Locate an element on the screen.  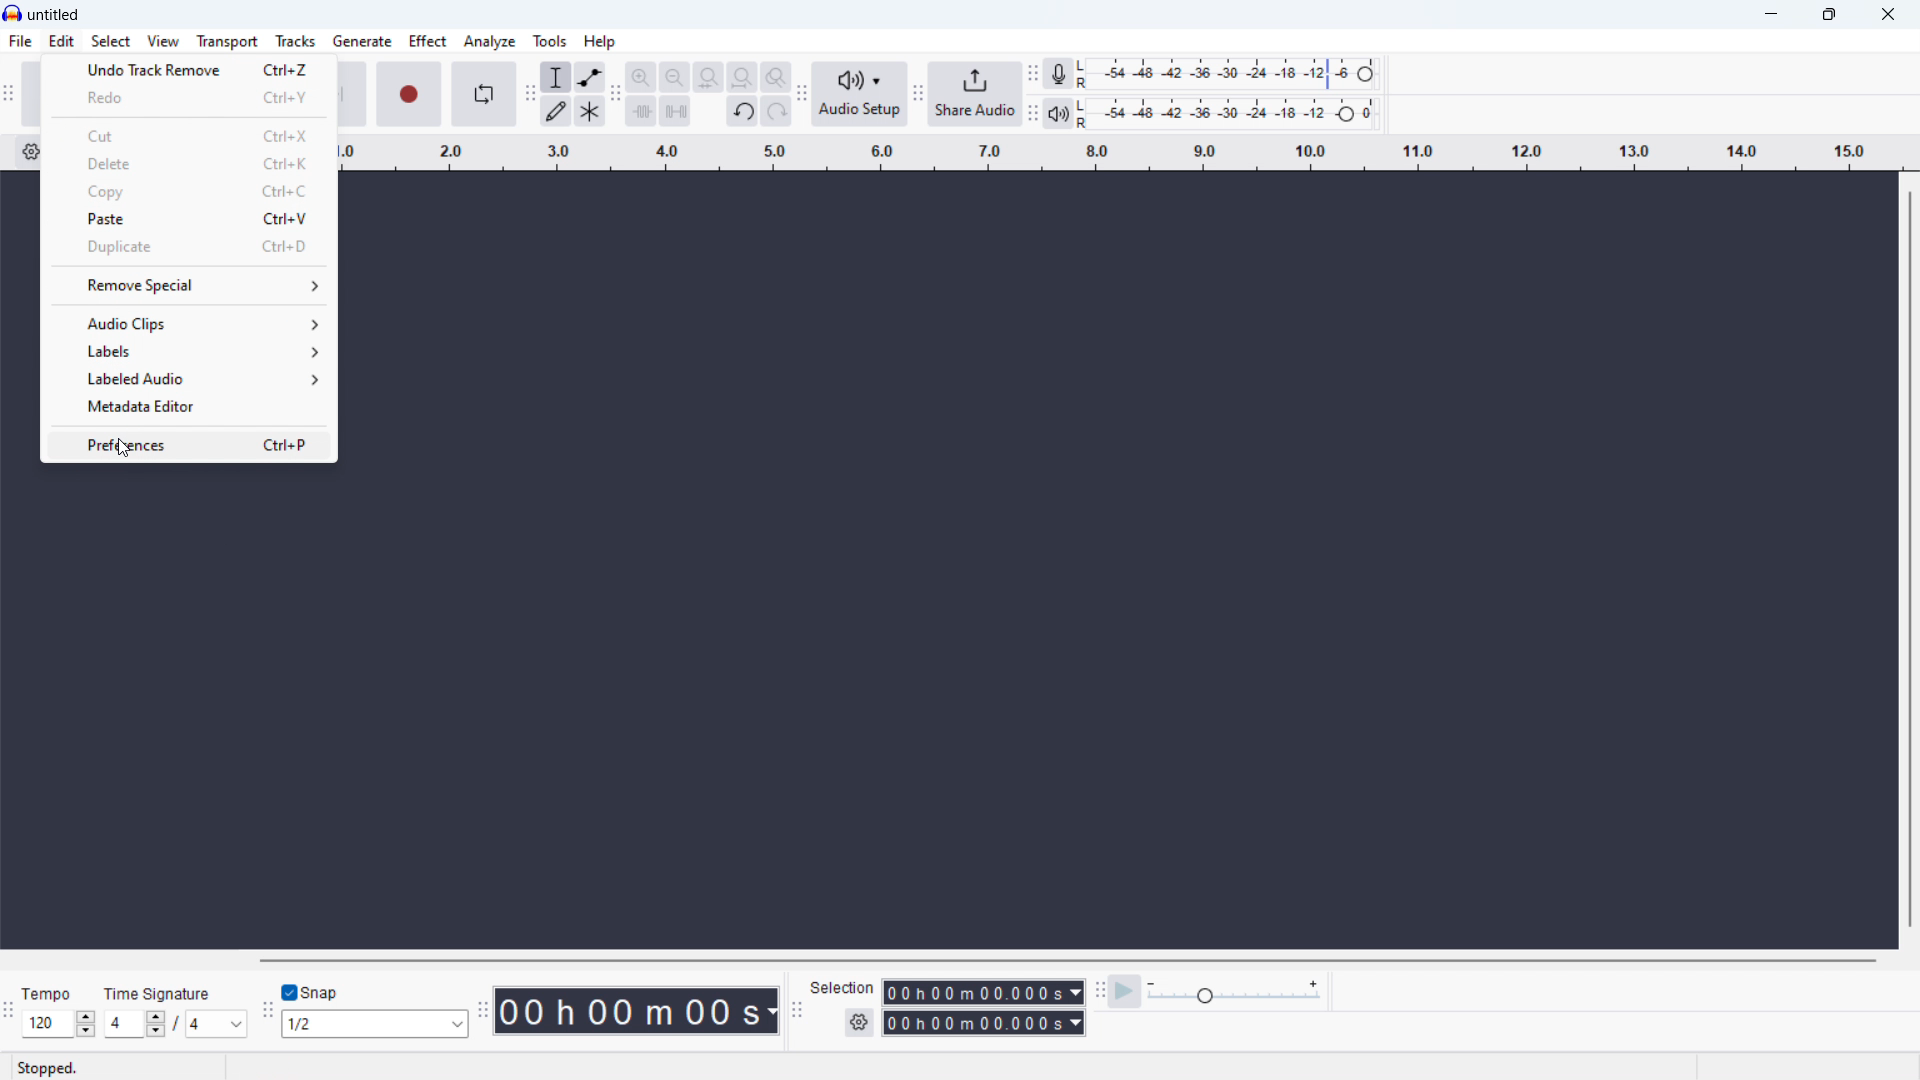
cut is located at coordinates (191, 135).